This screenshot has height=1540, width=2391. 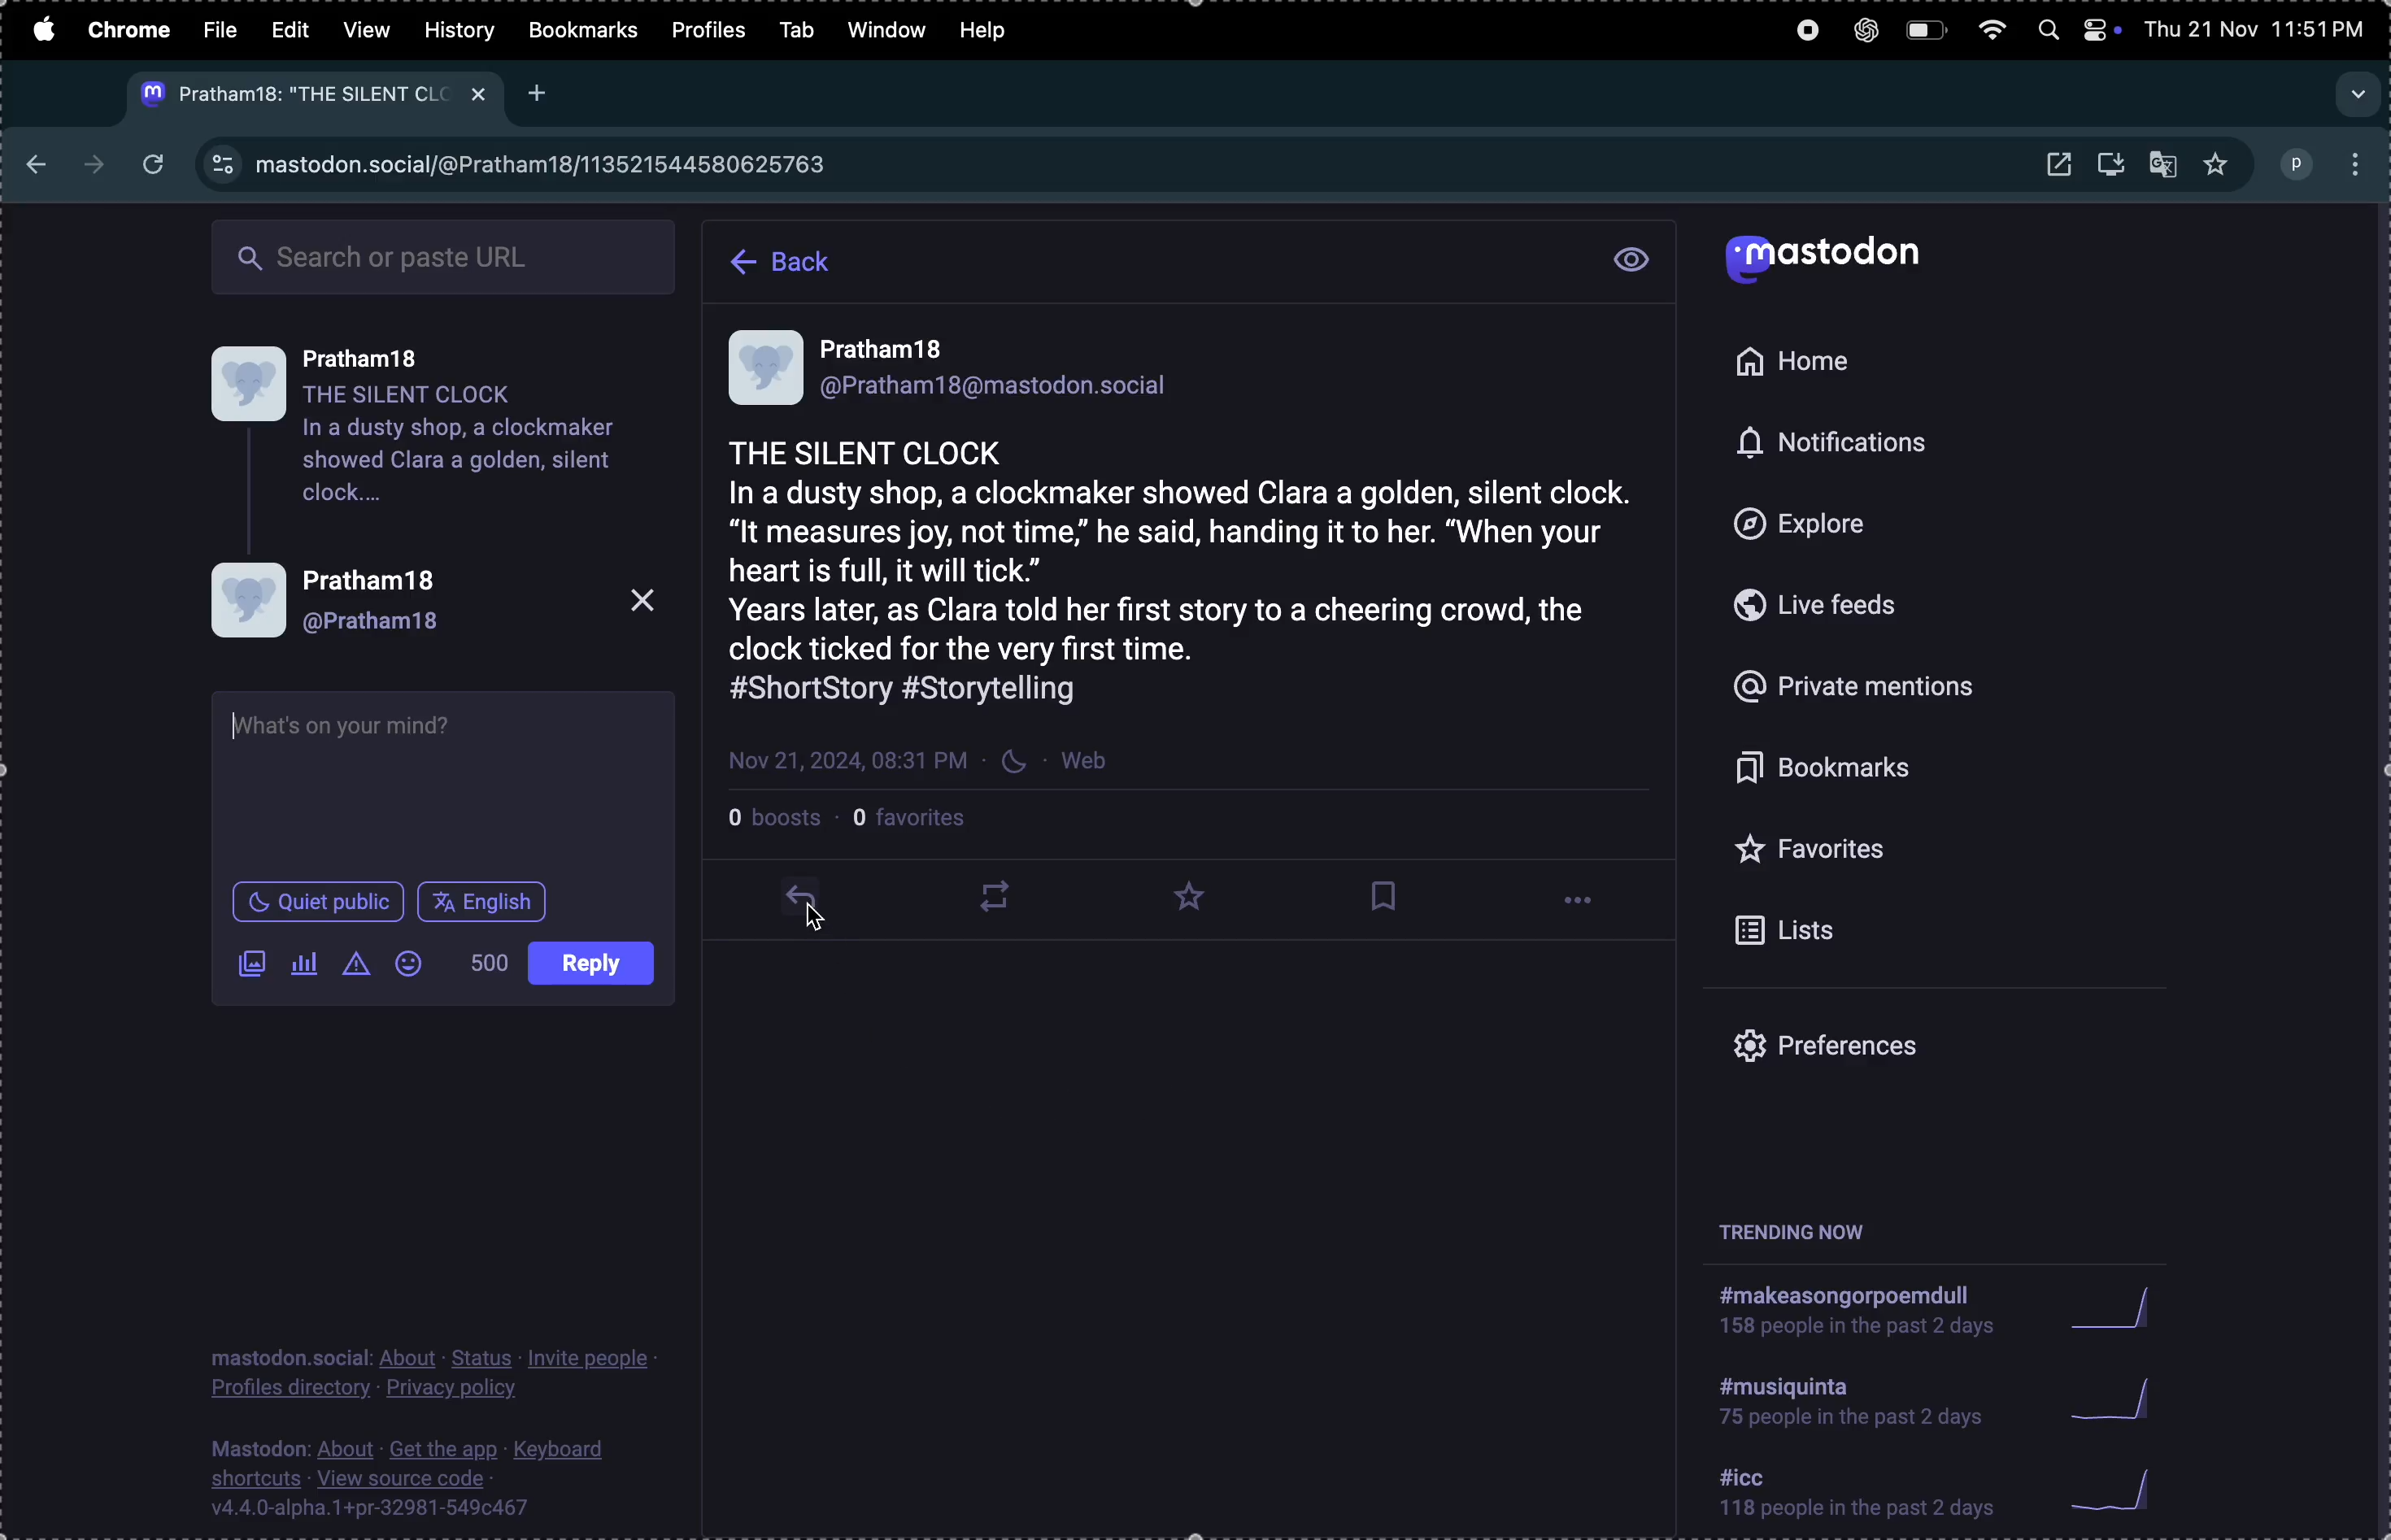 What do you see at coordinates (2259, 27) in the screenshot?
I see `date and time` at bounding box center [2259, 27].